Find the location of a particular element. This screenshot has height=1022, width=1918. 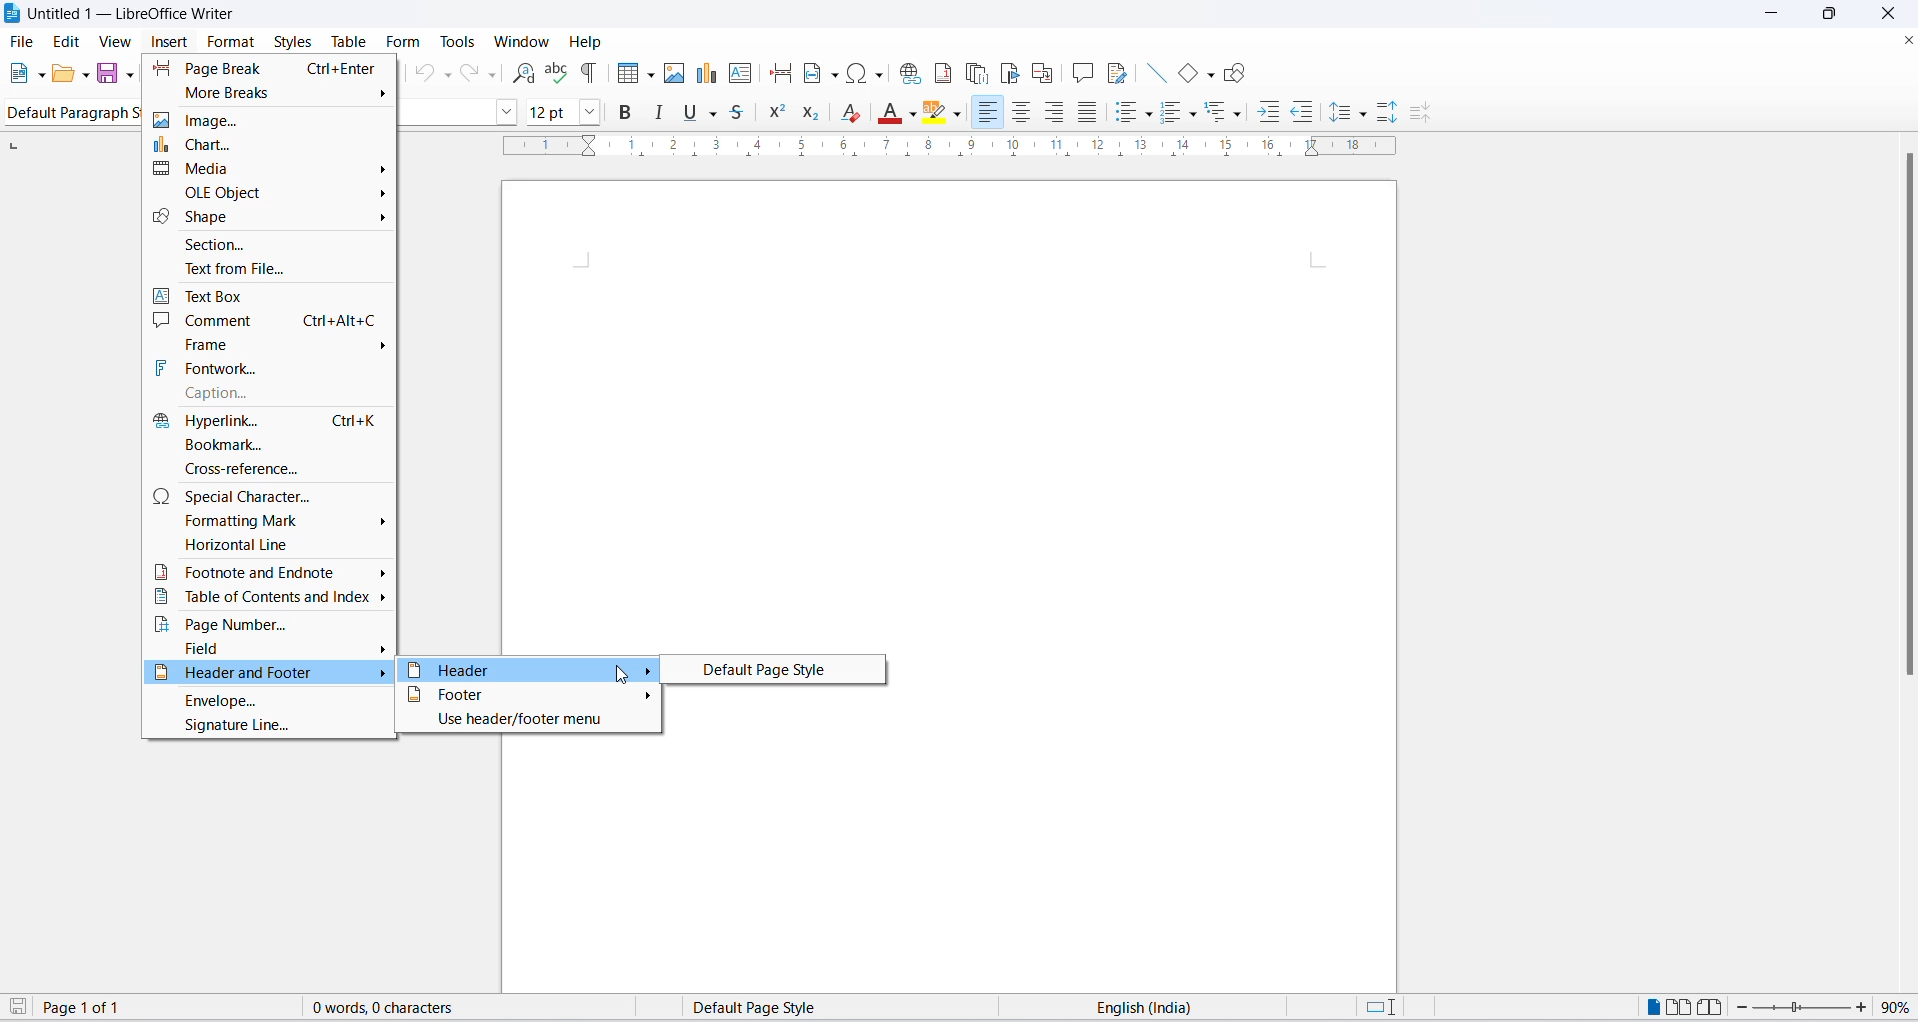

tools is located at coordinates (459, 39).